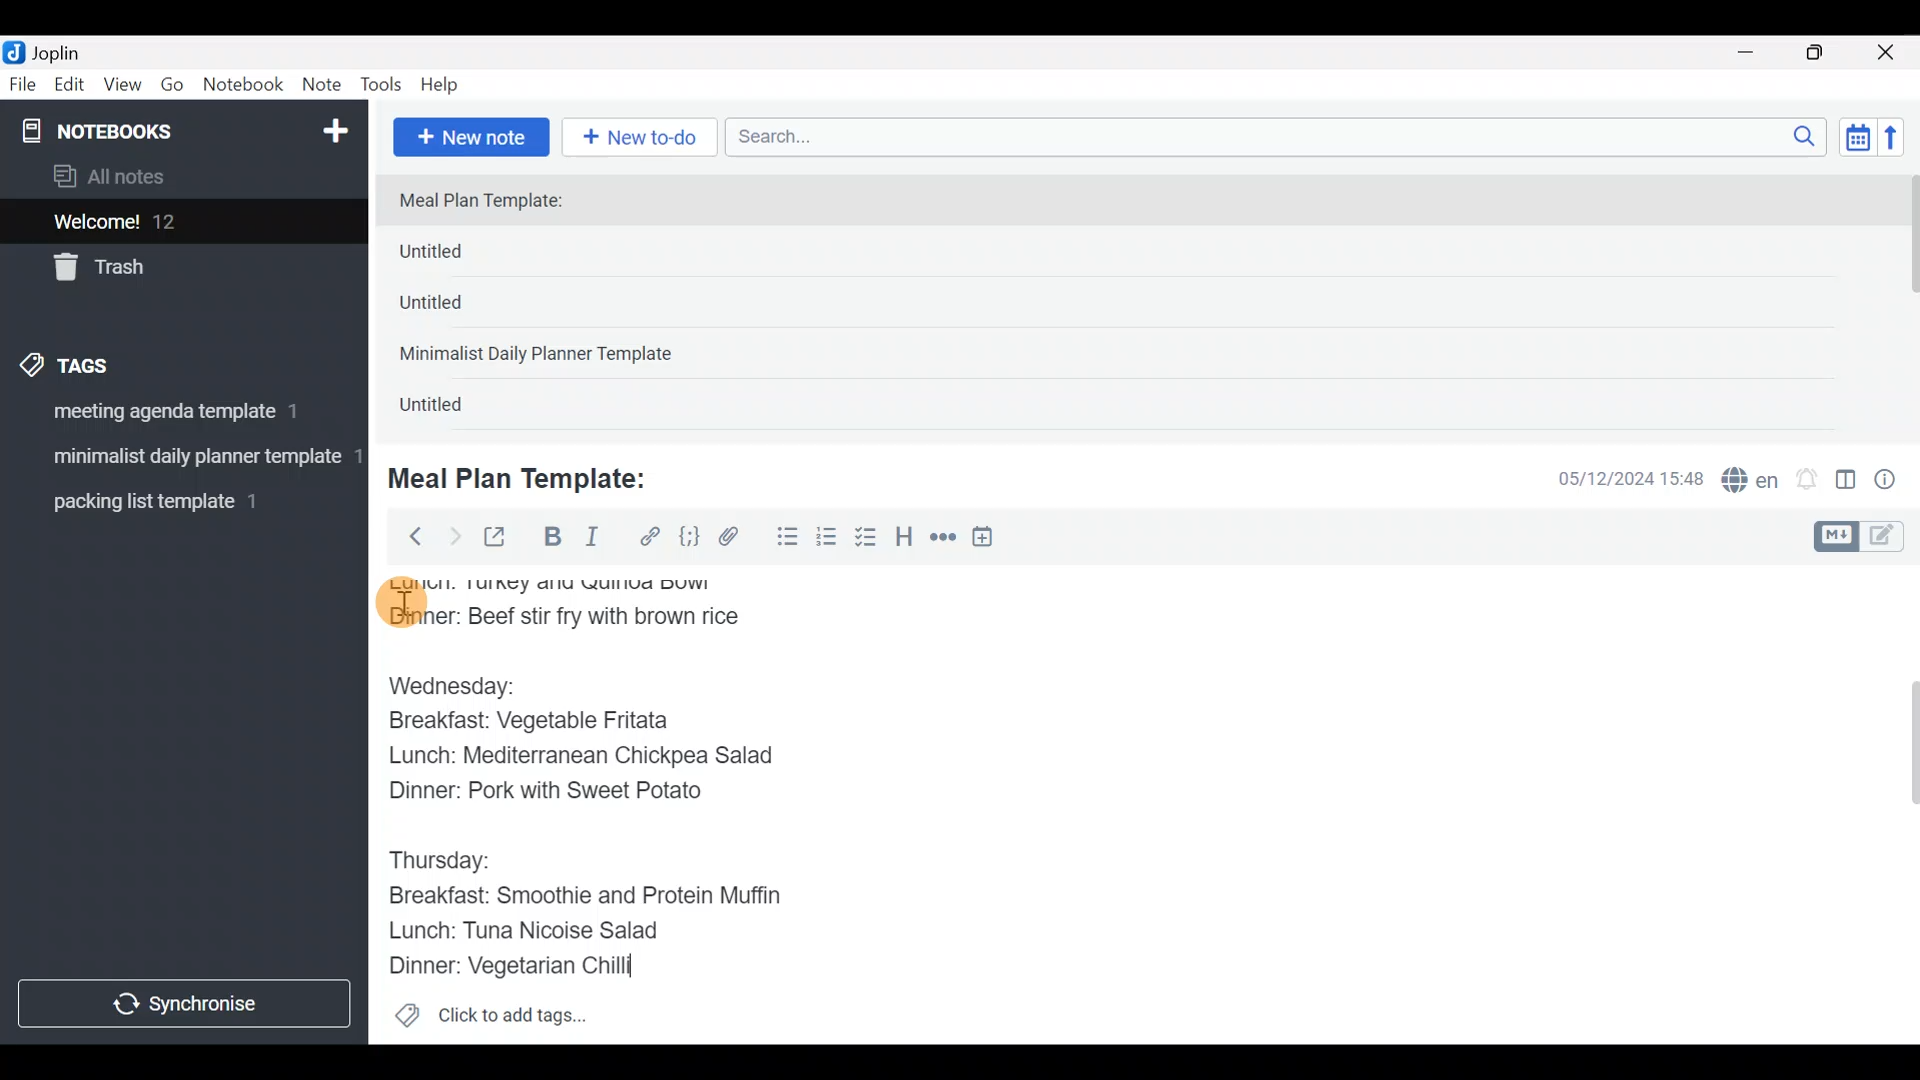 The width and height of the screenshot is (1920, 1080). Describe the element at coordinates (112, 362) in the screenshot. I see `Tags` at that location.